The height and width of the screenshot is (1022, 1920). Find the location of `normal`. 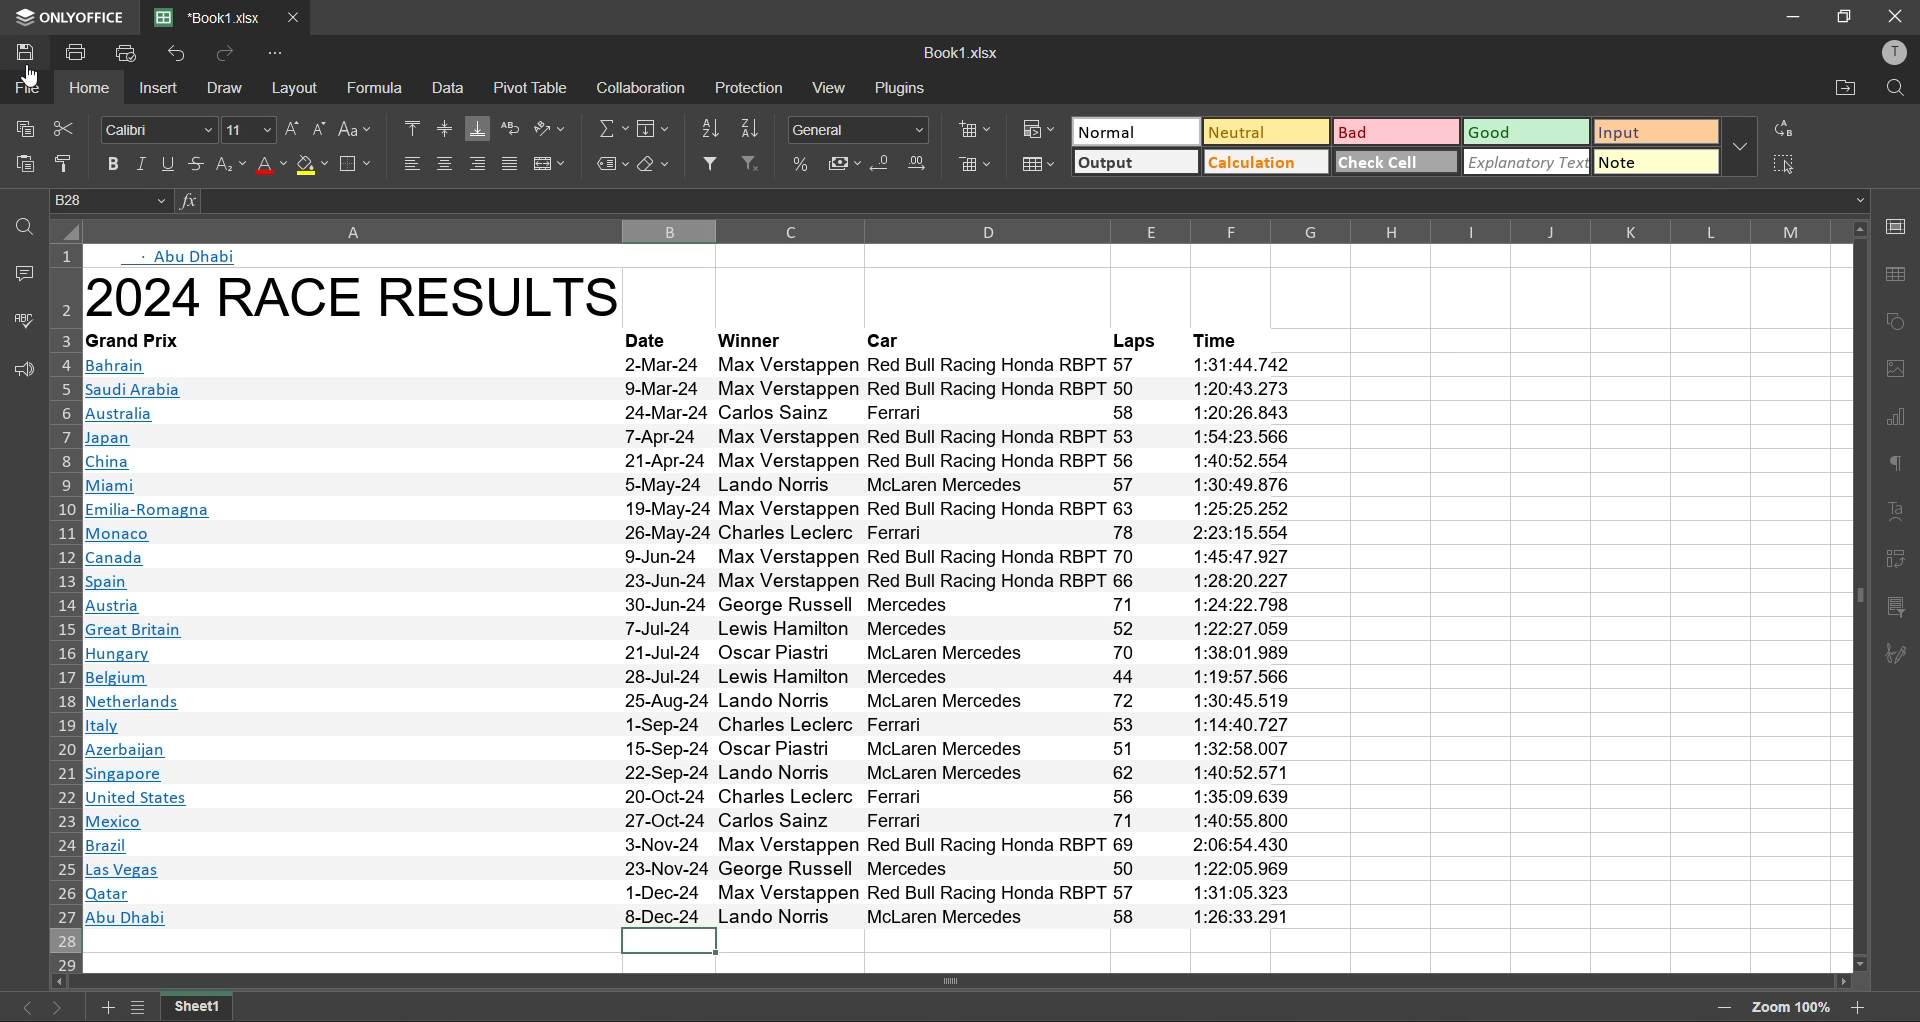

normal is located at coordinates (1135, 131).